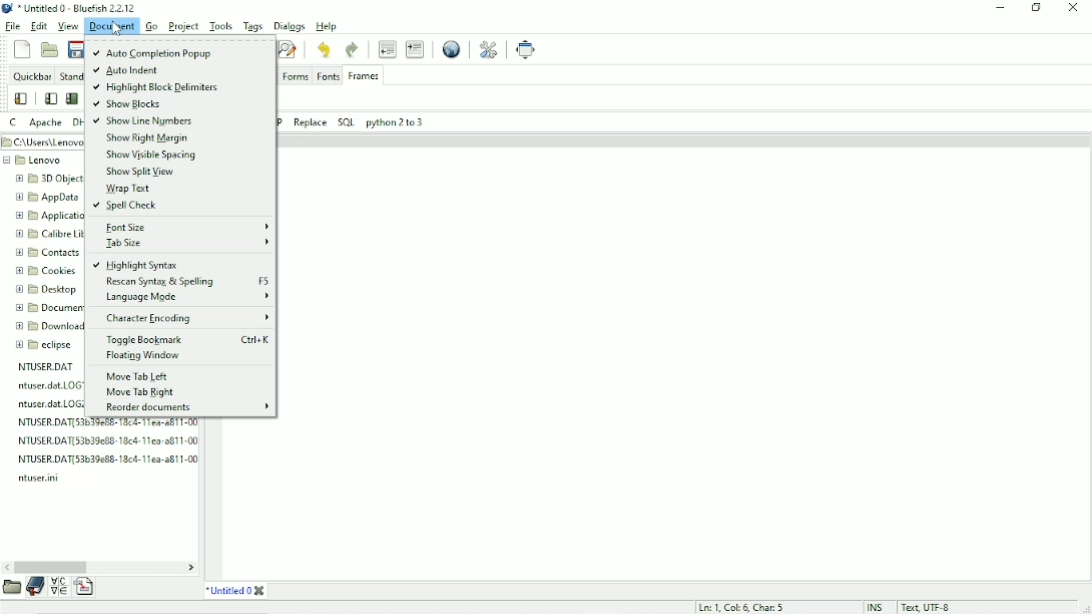 This screenshot has width=1092, height=614. I want to click on Frameset, so click(49, 99).